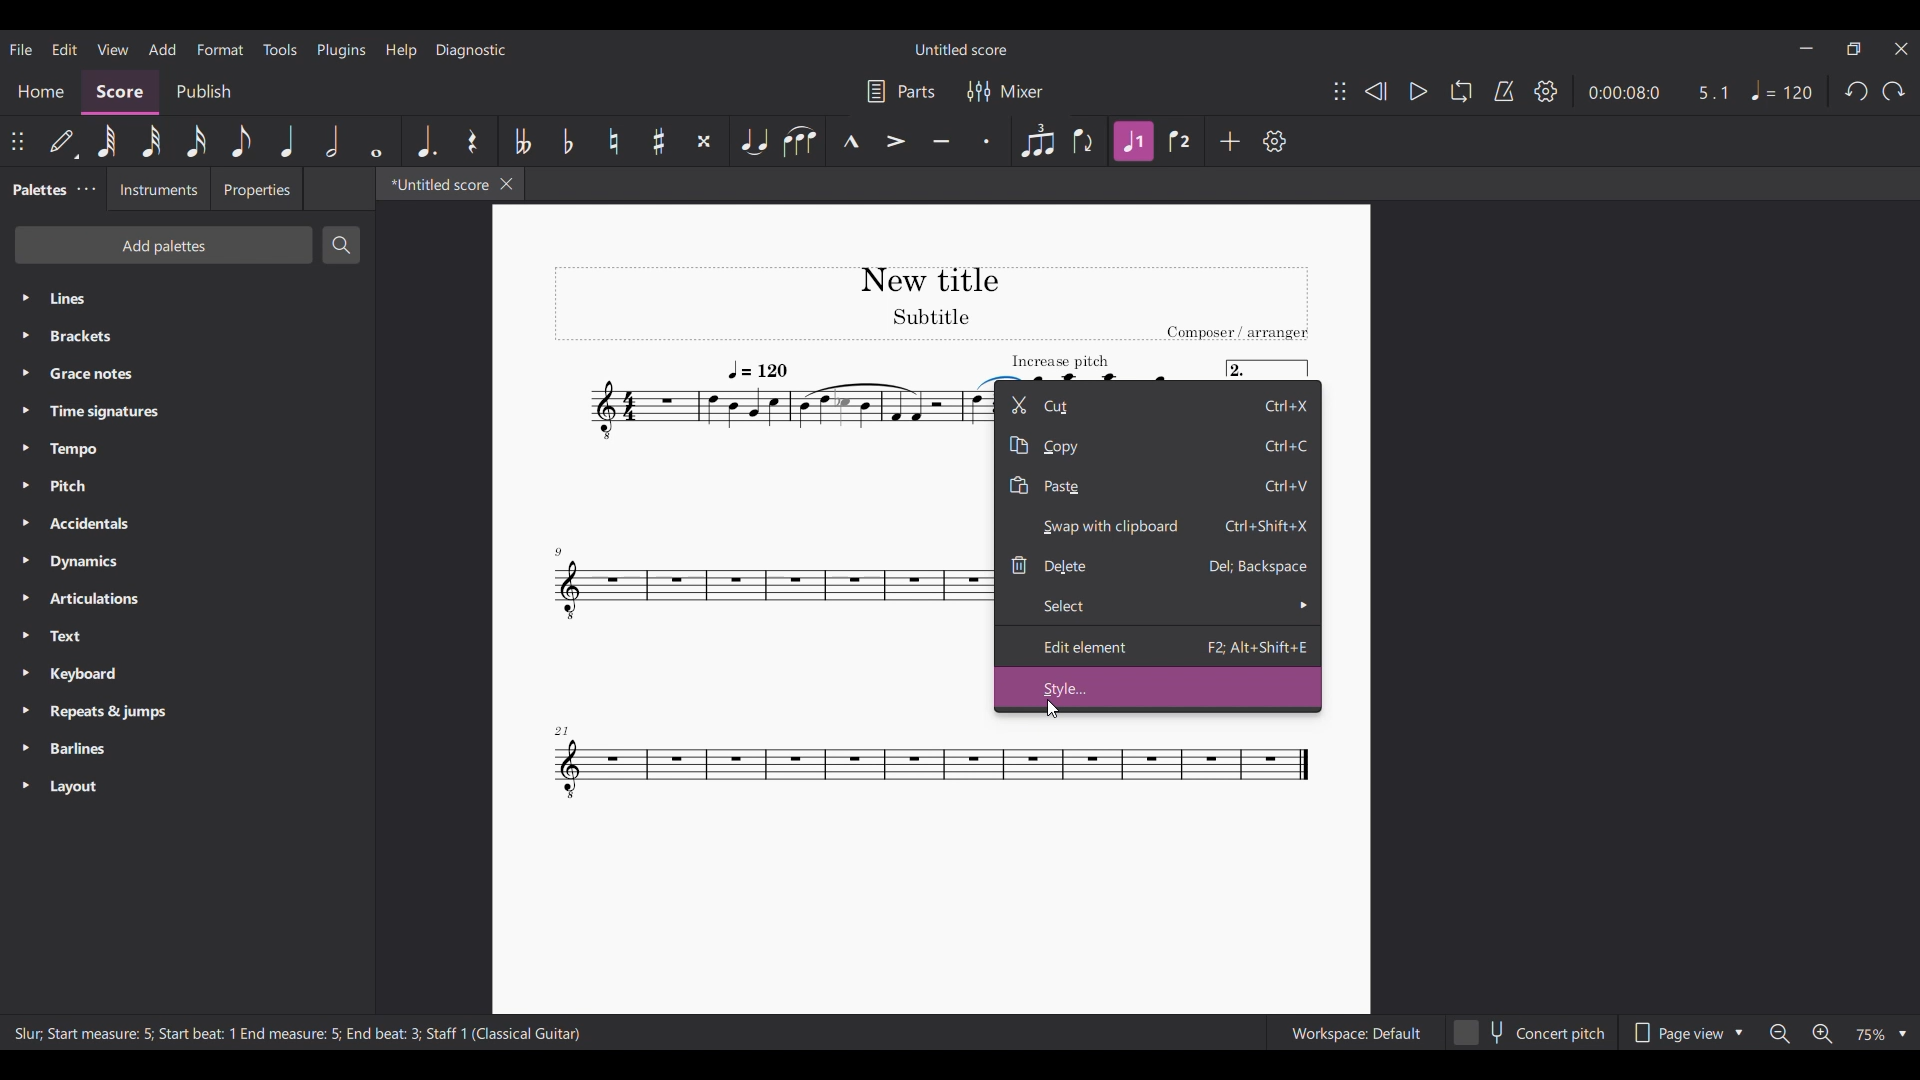 The image size is (1920, 1080). What do you see at coordinates (152, 142) in the screenshot?
I see `32nd note` at bounding box center [152, 142].